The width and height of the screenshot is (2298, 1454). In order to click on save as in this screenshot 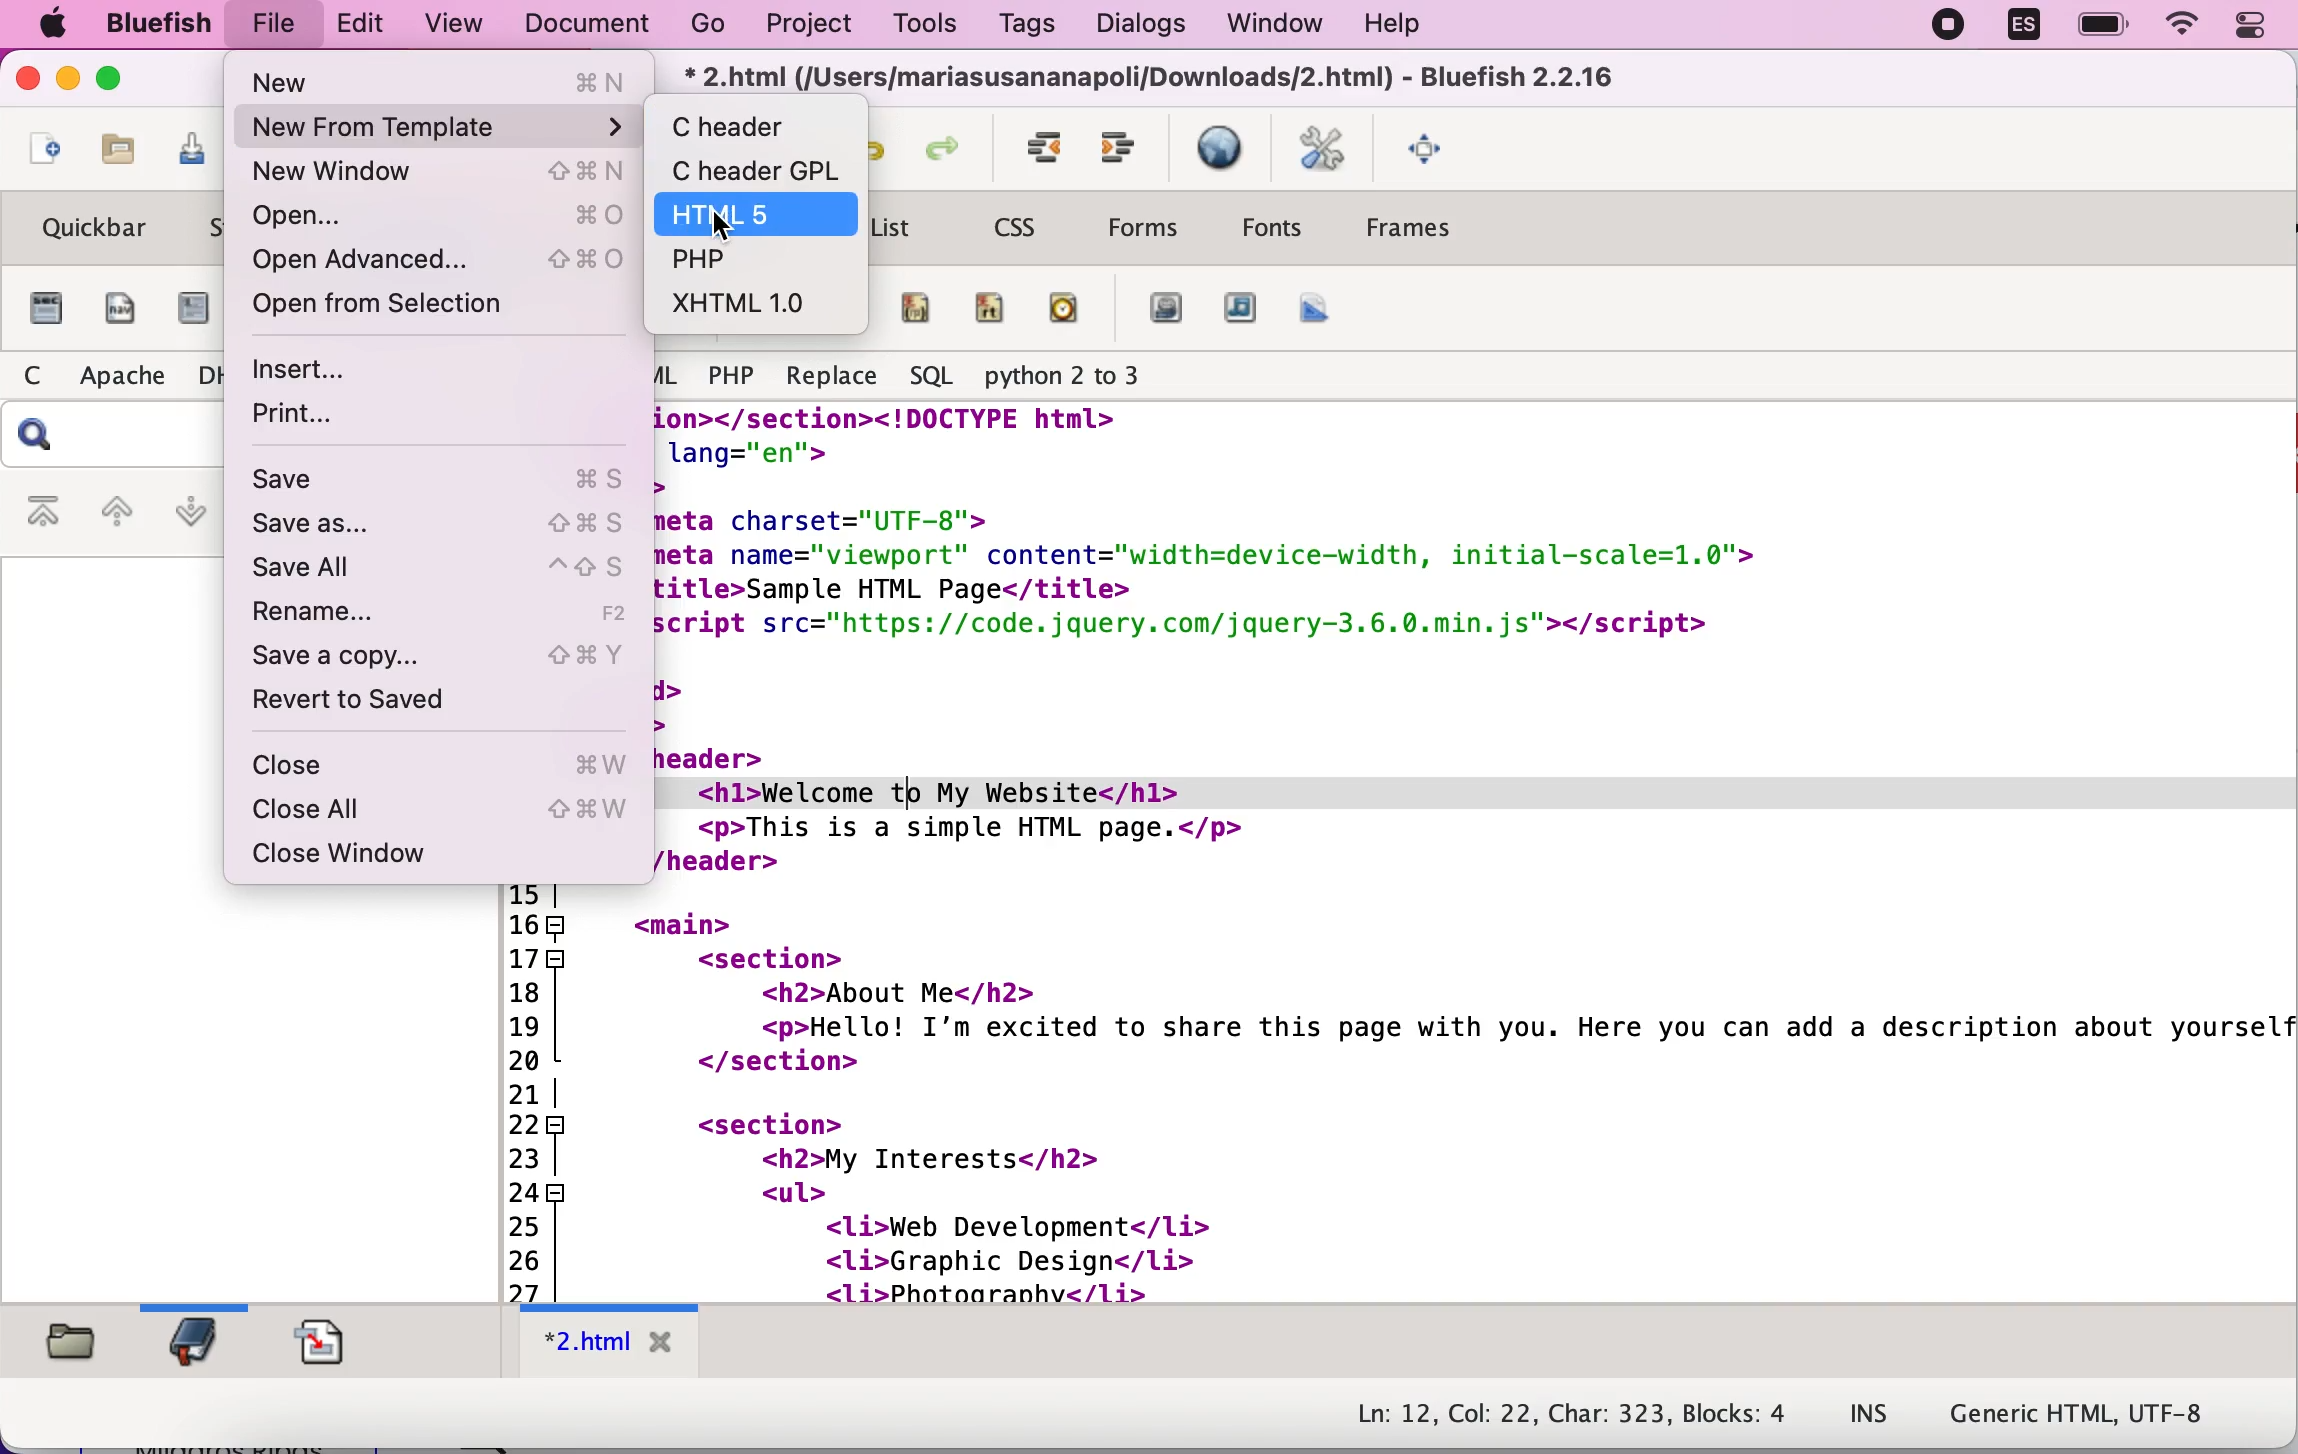, I will do `click(447, 524)`.